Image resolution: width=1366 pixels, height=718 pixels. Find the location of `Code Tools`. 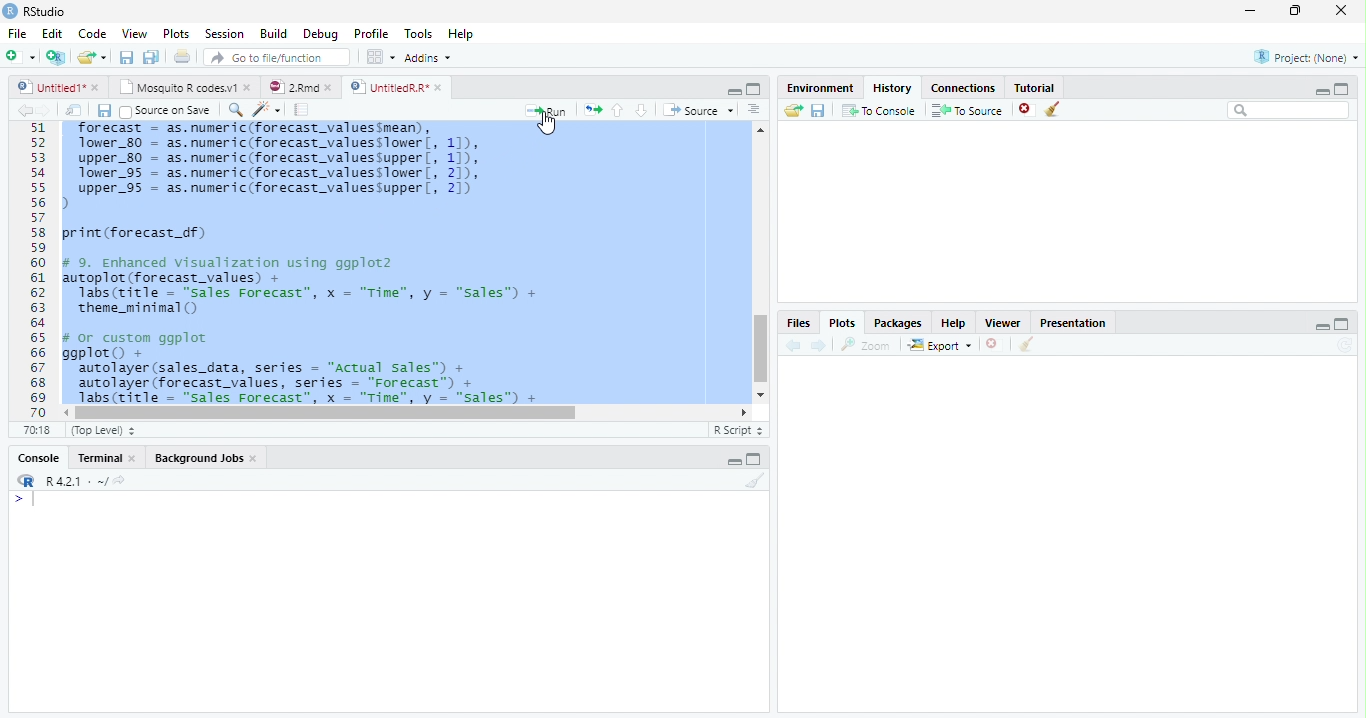

Code Tools is located at coordinates (263, 109).